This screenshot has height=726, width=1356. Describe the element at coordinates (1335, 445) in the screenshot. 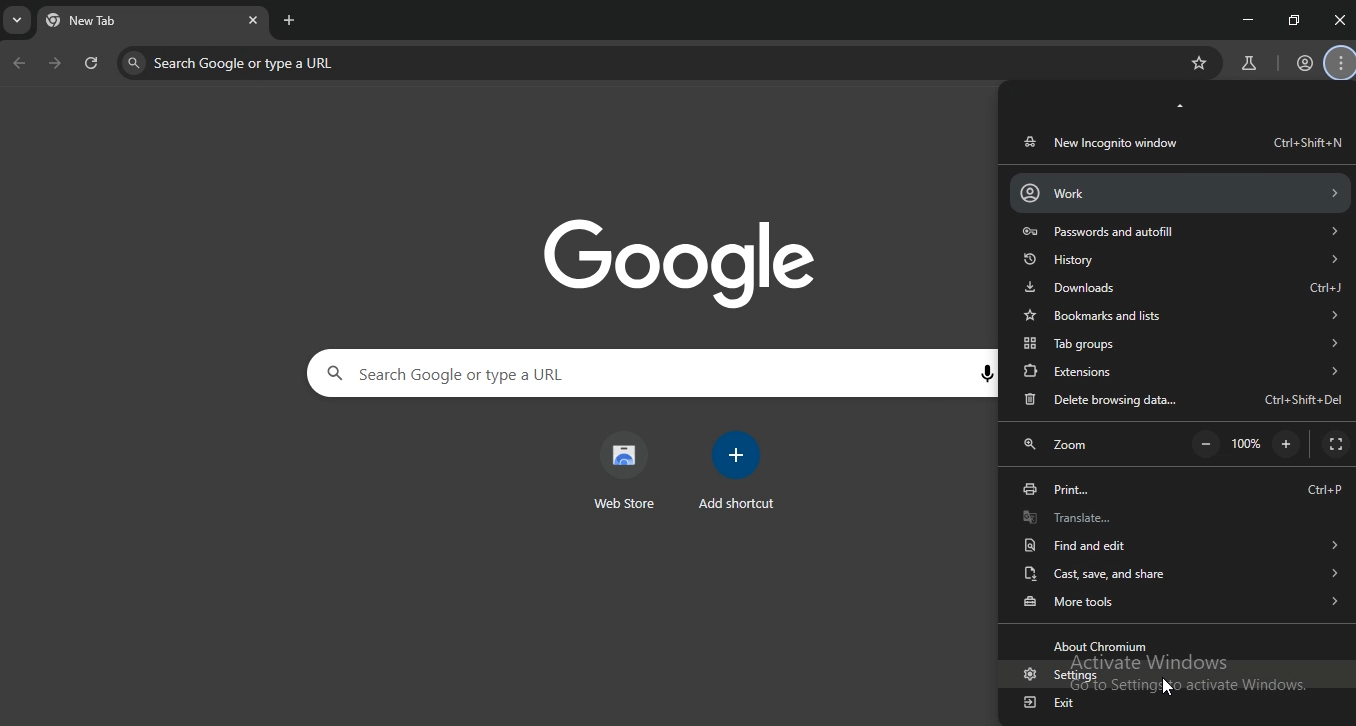

I see `display full screen` at that location.